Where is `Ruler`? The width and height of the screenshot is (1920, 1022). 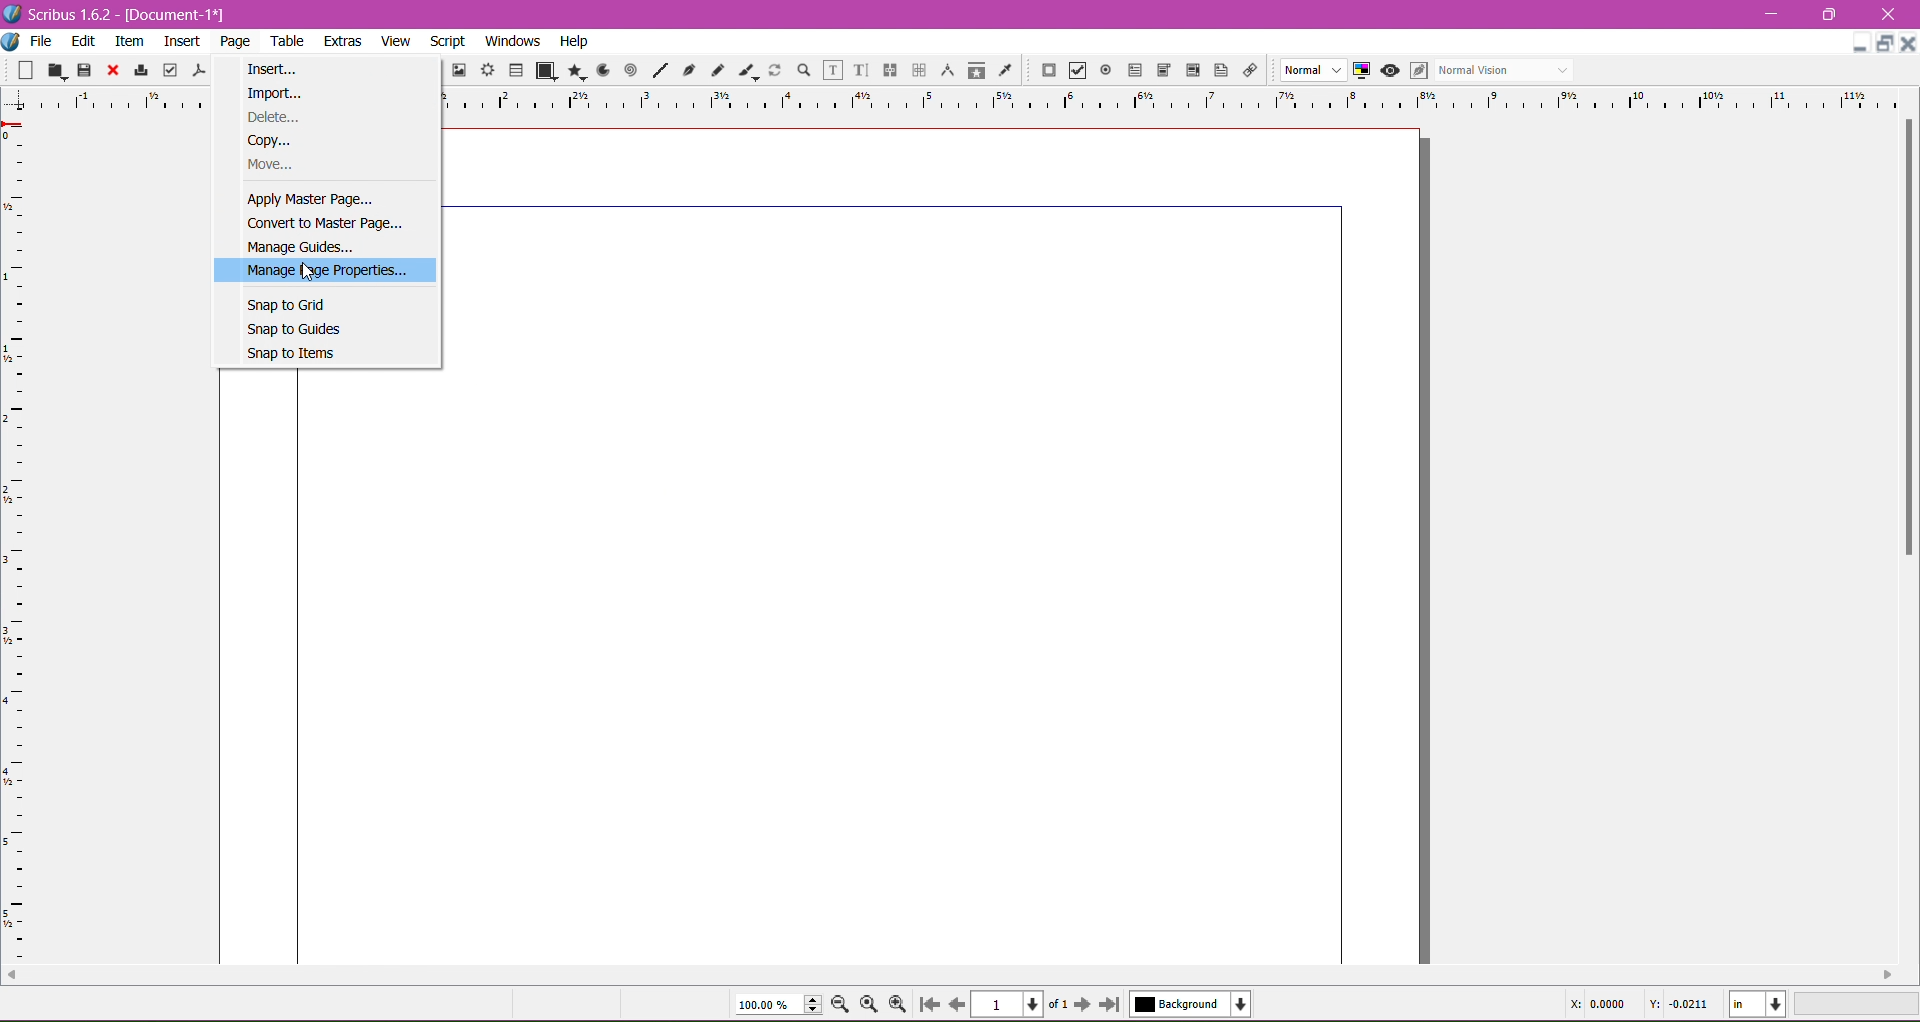 Ruler is located at coordinates (1176, 101).